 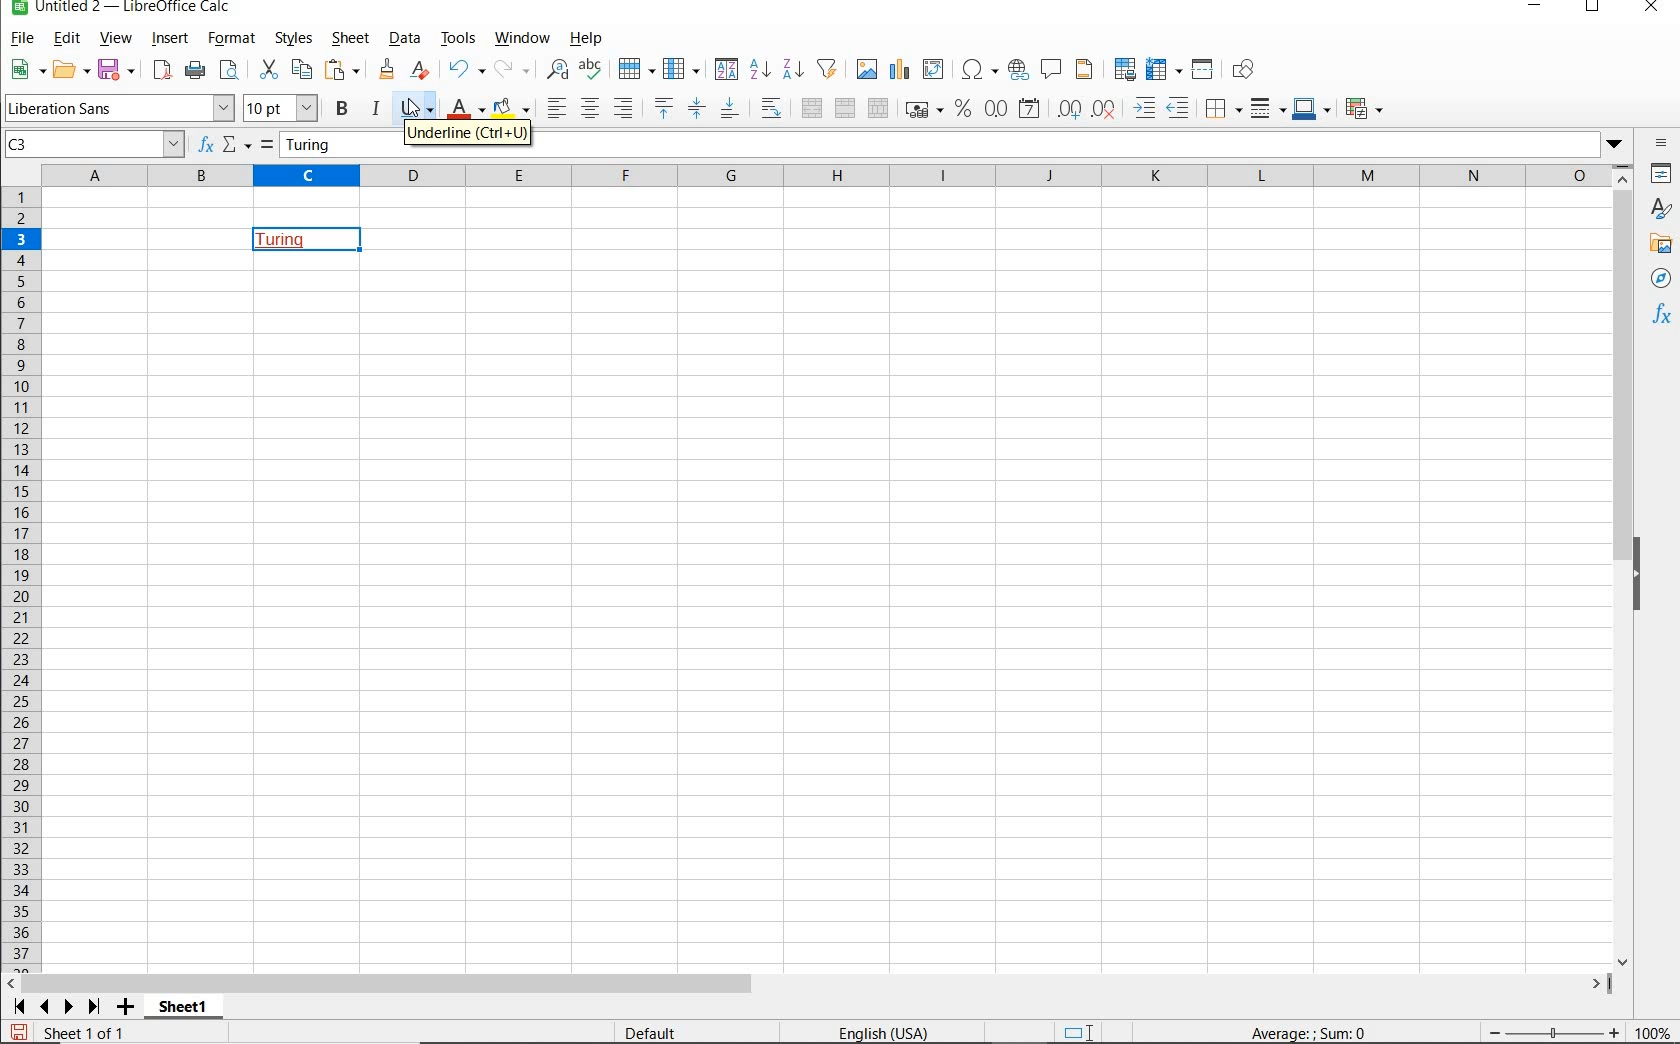 What do you see at coordinates (1069, 111) in the screenshot?
I see `ADD DECIMAL PLACE` at bounding box center [1069, 111].